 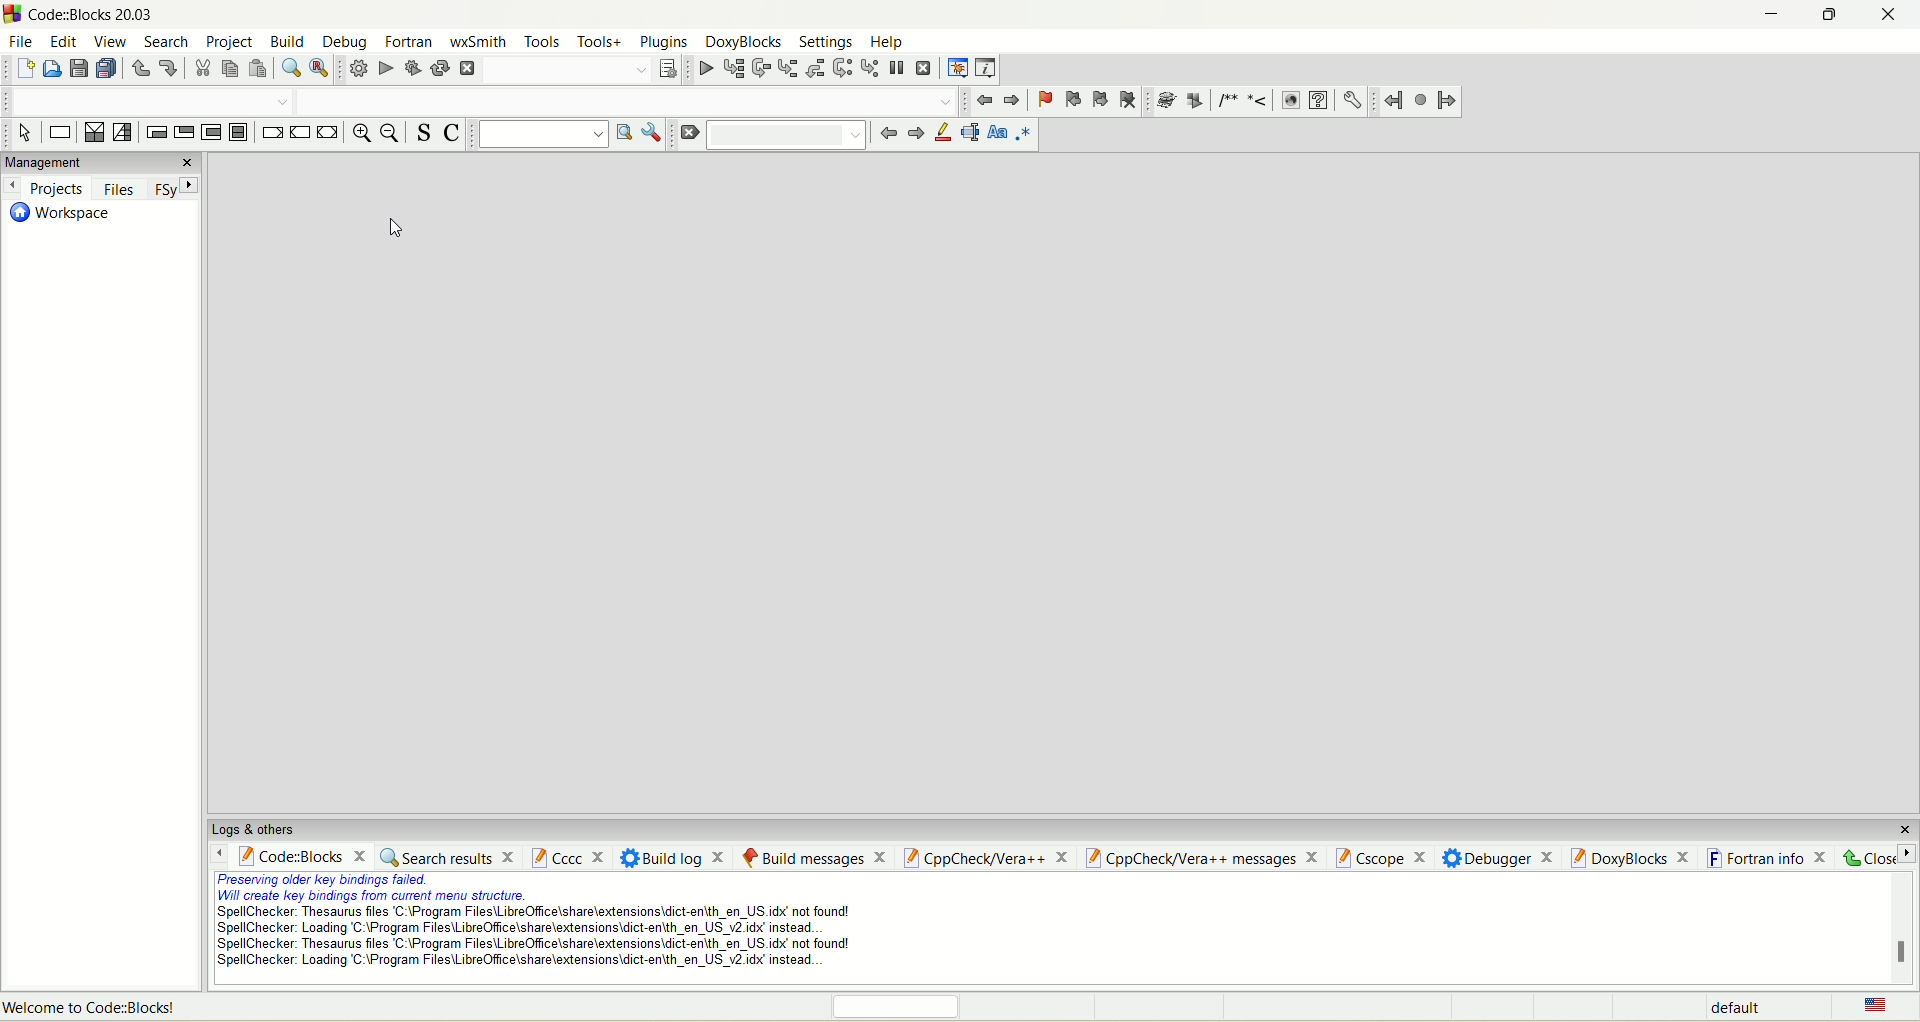 I want to click on minimize, so click(x=1757, y=17).